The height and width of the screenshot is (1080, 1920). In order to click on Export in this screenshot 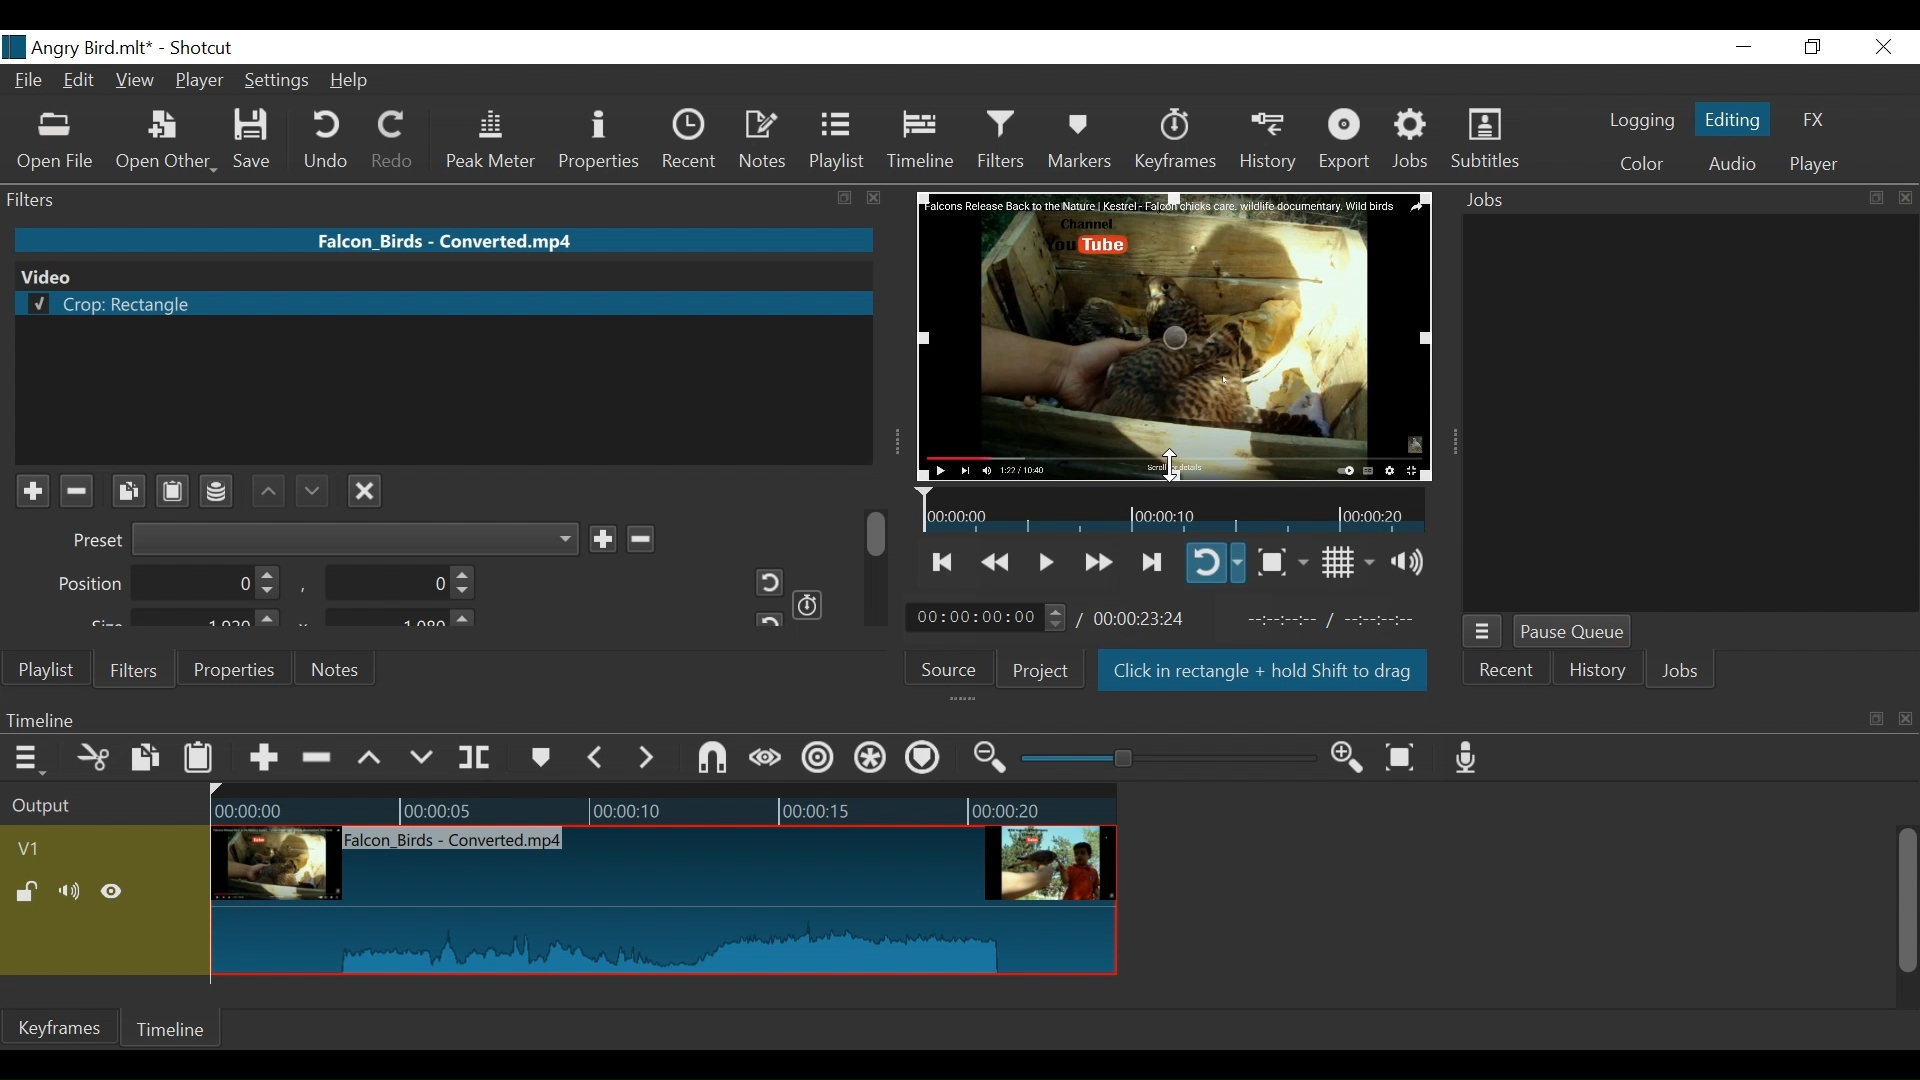, I will do `click(1345, 141)`.